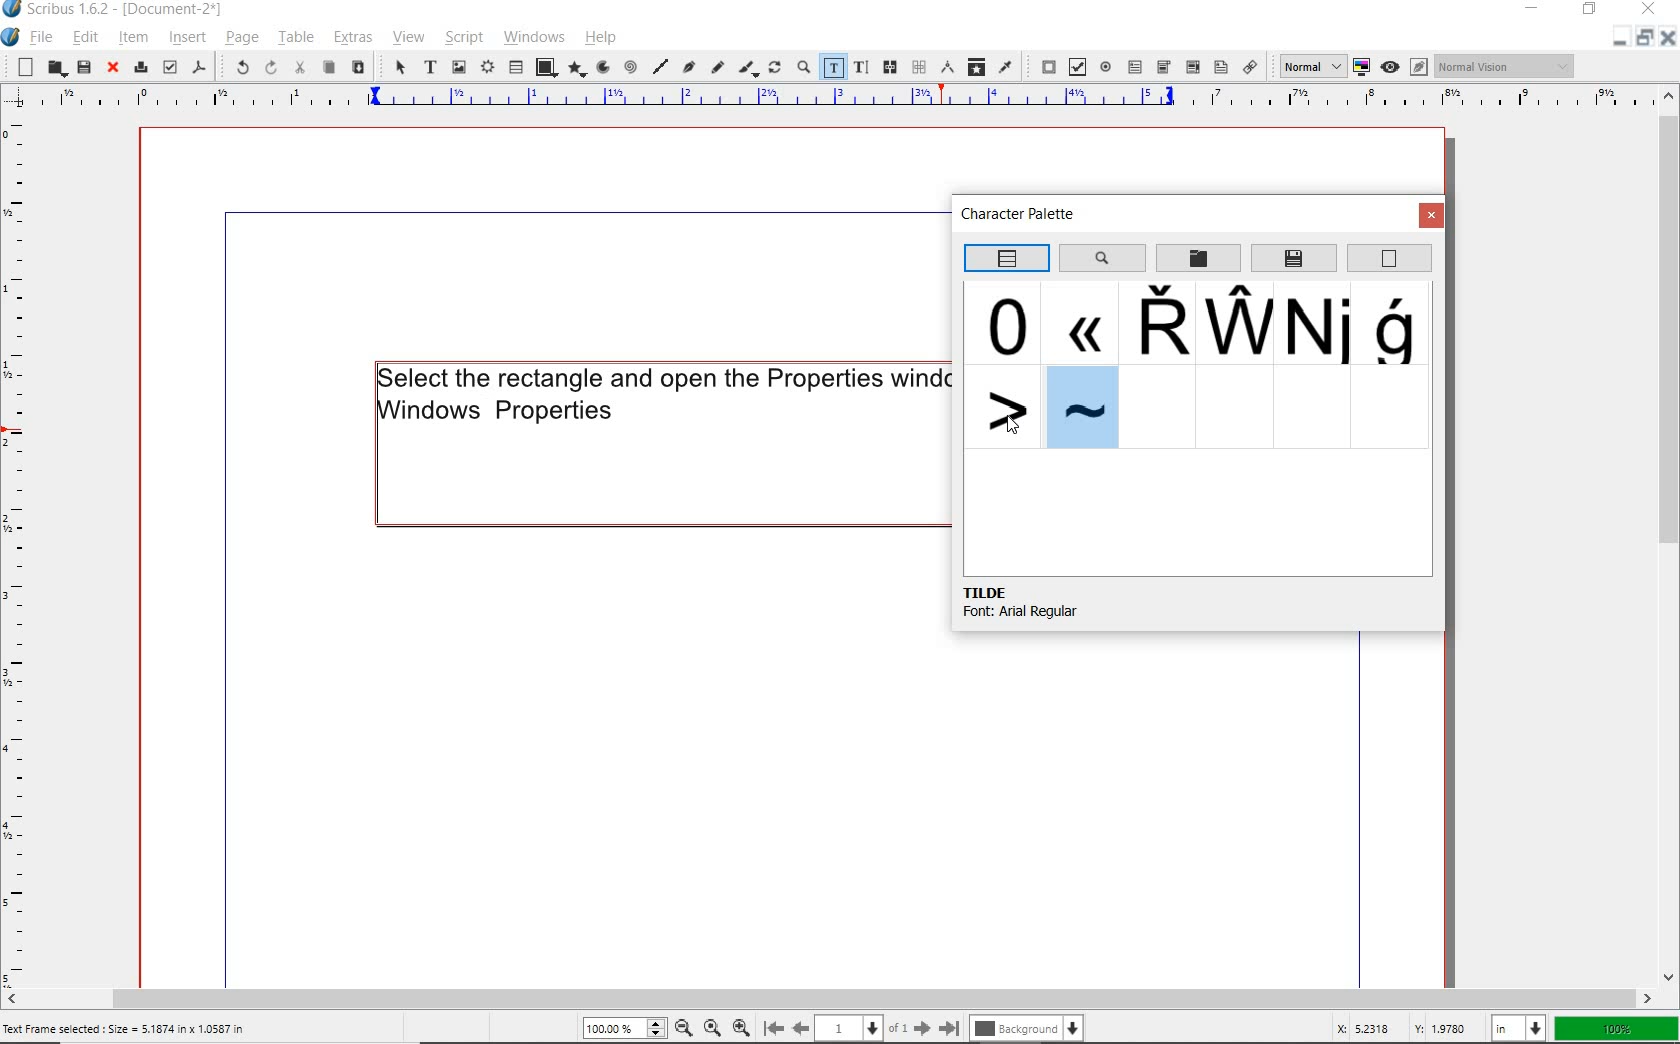 This screenshot has width=1680, height=1044. What do you see at coordinates (898, 1027) in the screenshot?
I see `of 1` at bounding box center [898, 1027].